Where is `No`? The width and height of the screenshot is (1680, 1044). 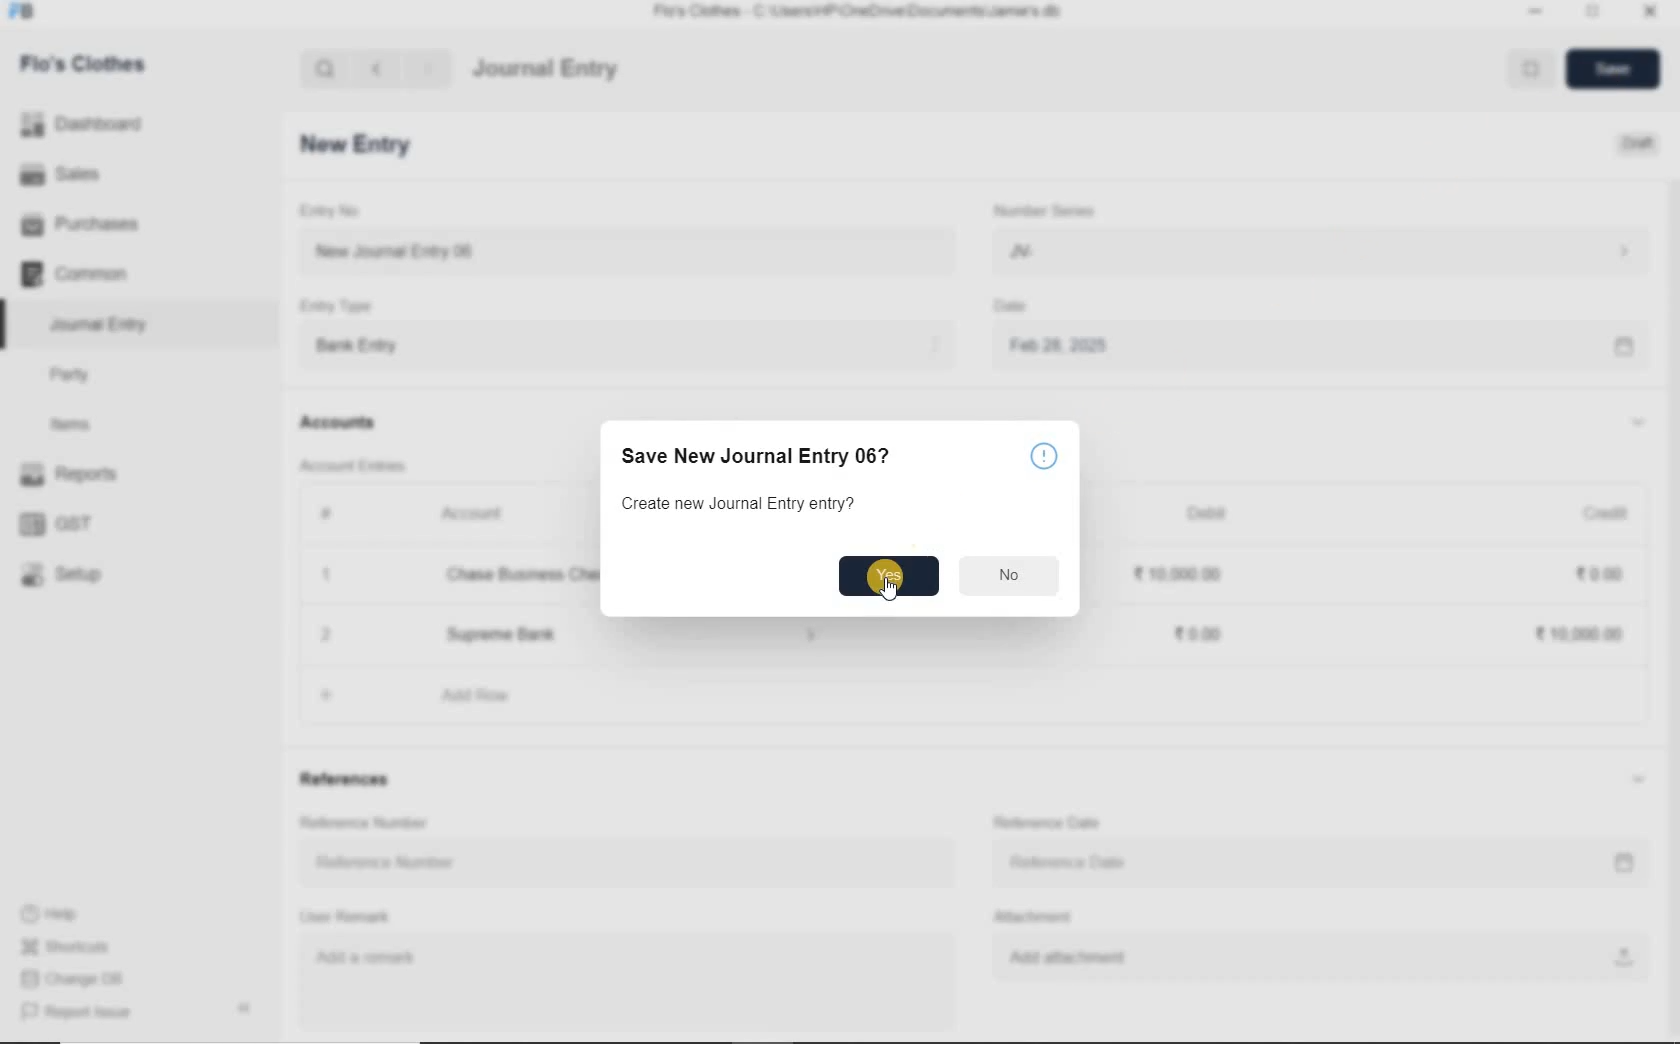
No is located at coordinates (1010, 574).